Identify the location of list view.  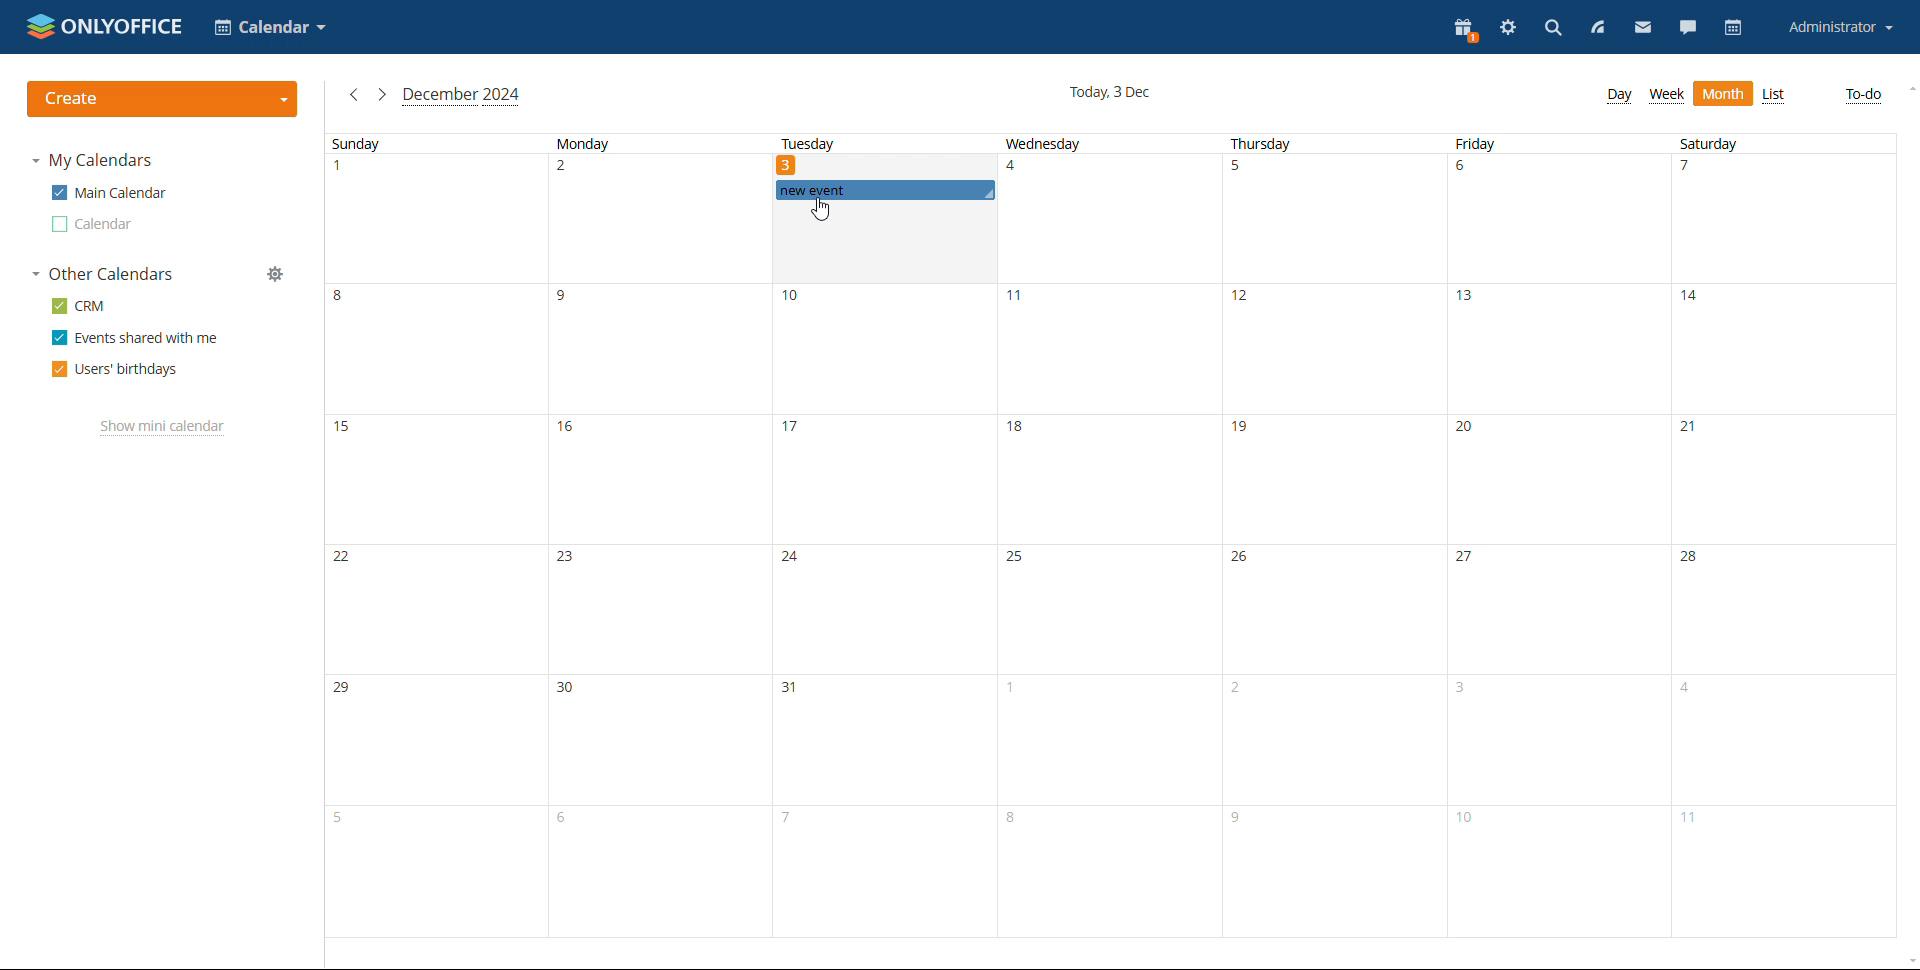
(1775, 96).